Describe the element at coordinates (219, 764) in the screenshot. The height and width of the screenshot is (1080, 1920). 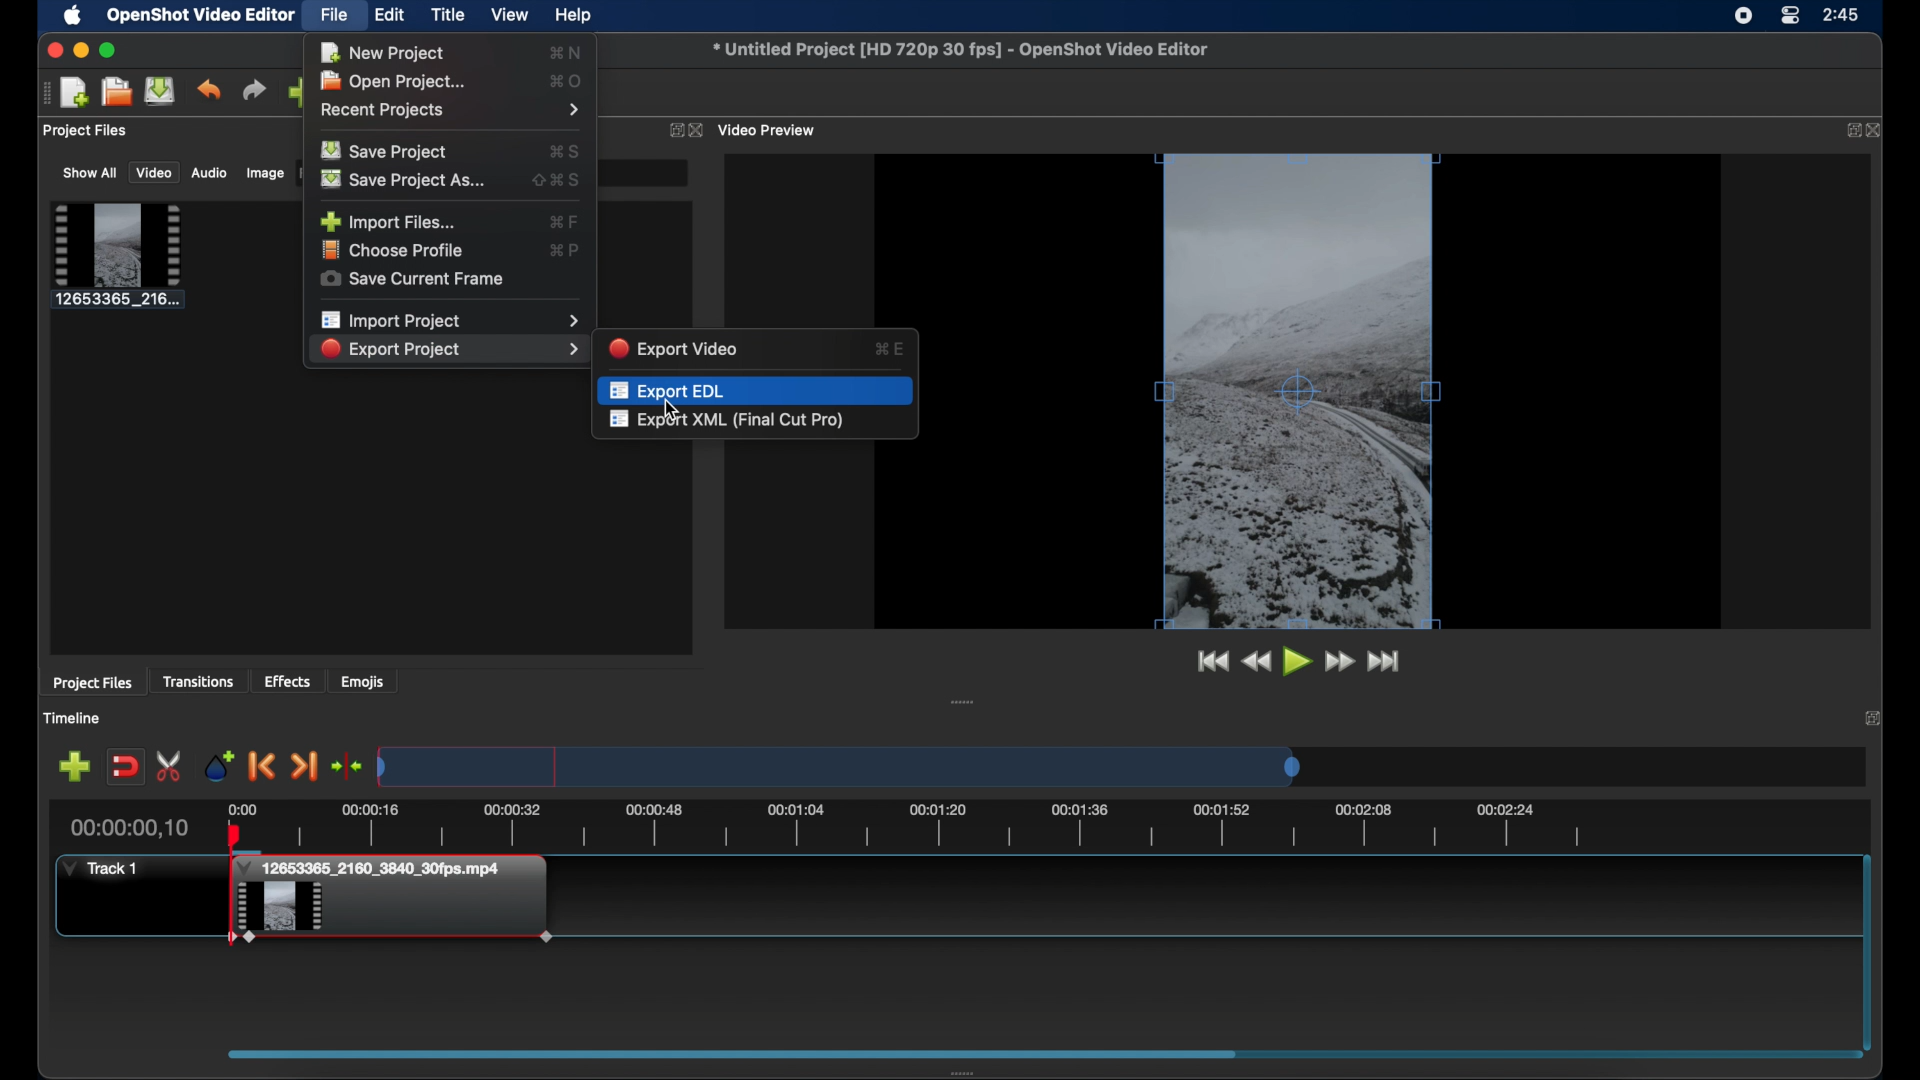
I see `add marker` at that location.